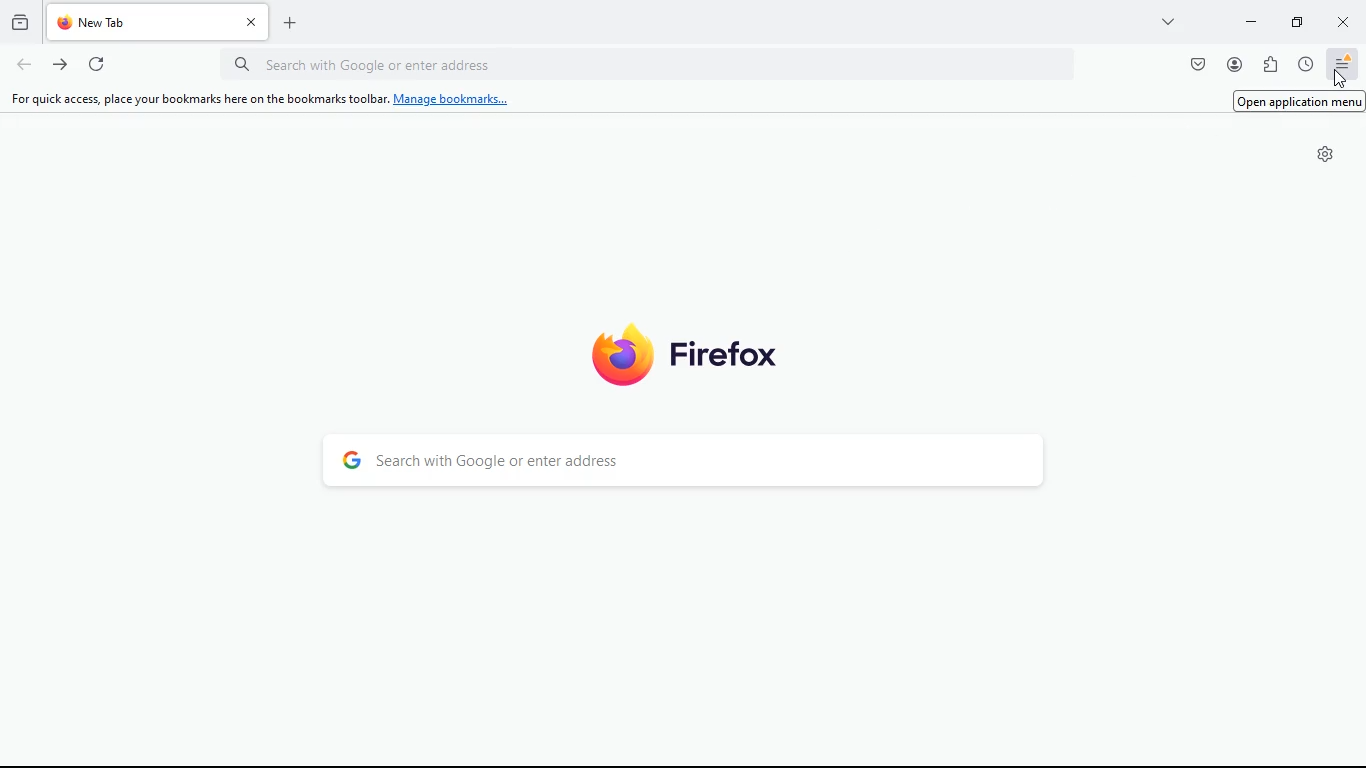  I want to click on menu, so click(1344, 64).